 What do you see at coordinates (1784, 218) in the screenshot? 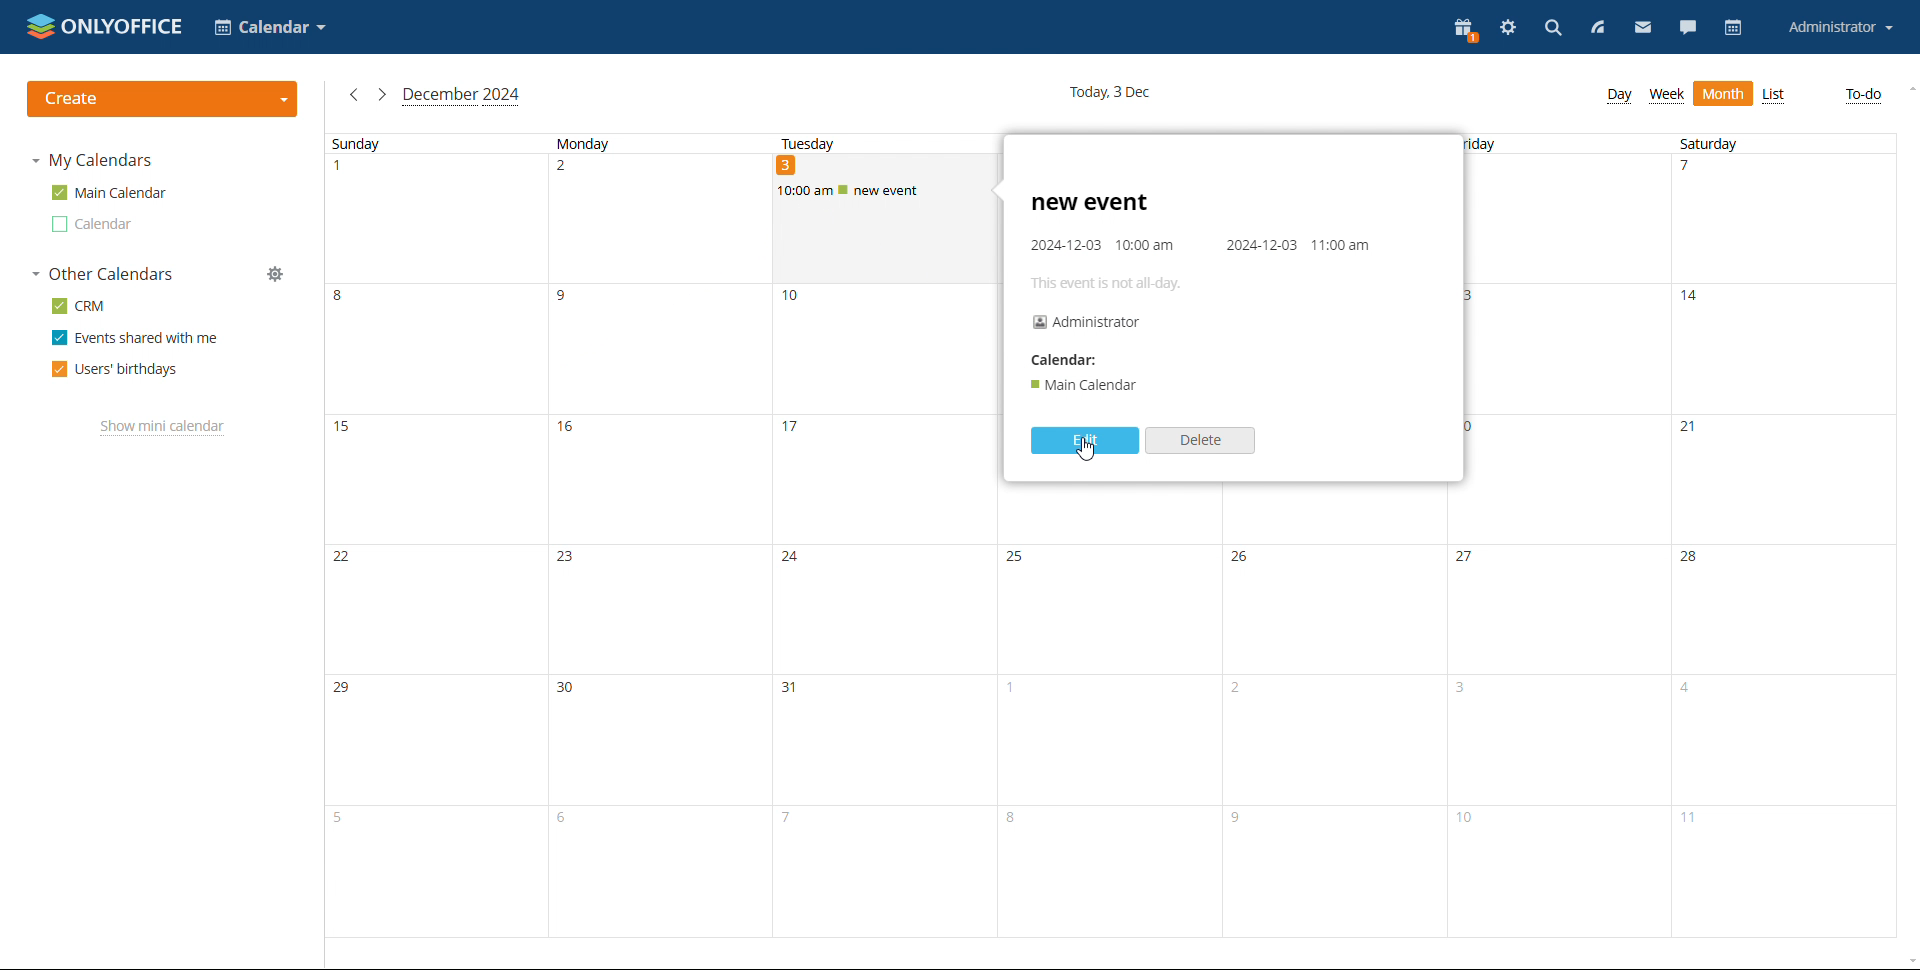
I see `7` at bounding box center [1784, 218].